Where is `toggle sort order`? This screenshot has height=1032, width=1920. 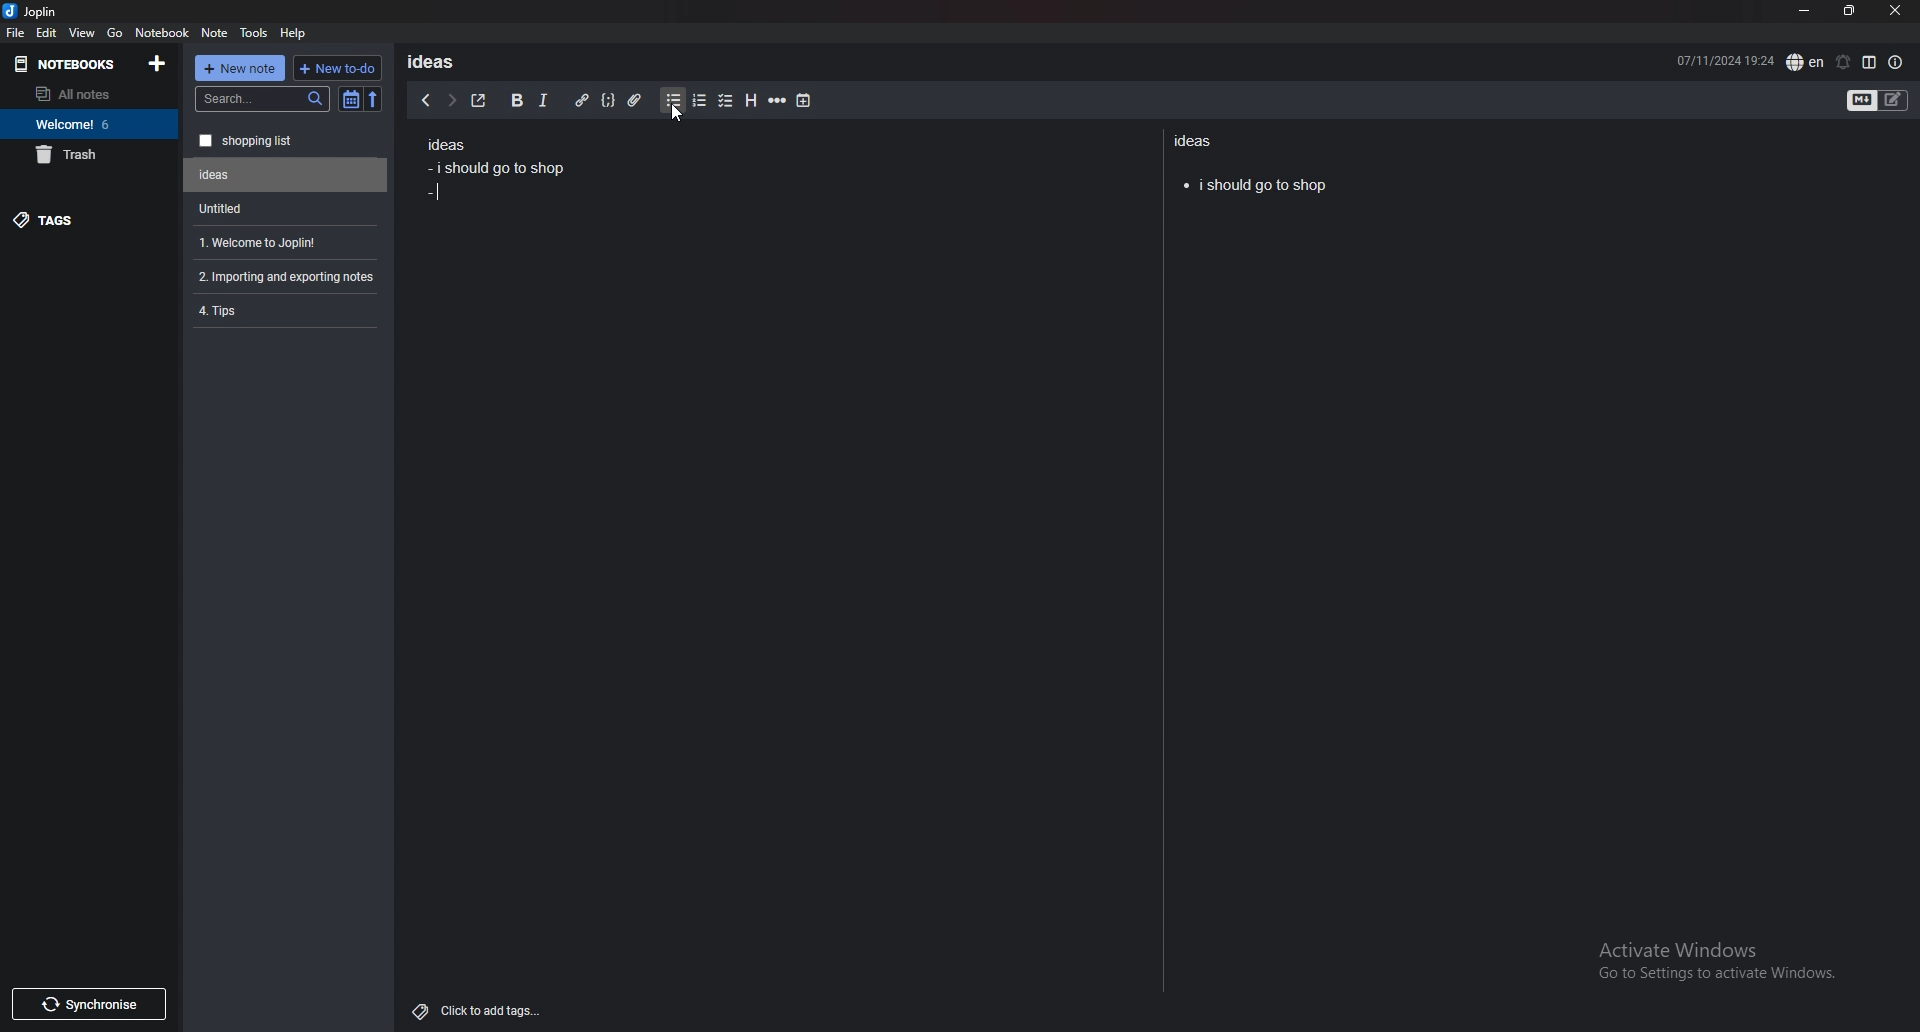 toggle sort order is located at coordinates (351, 101).